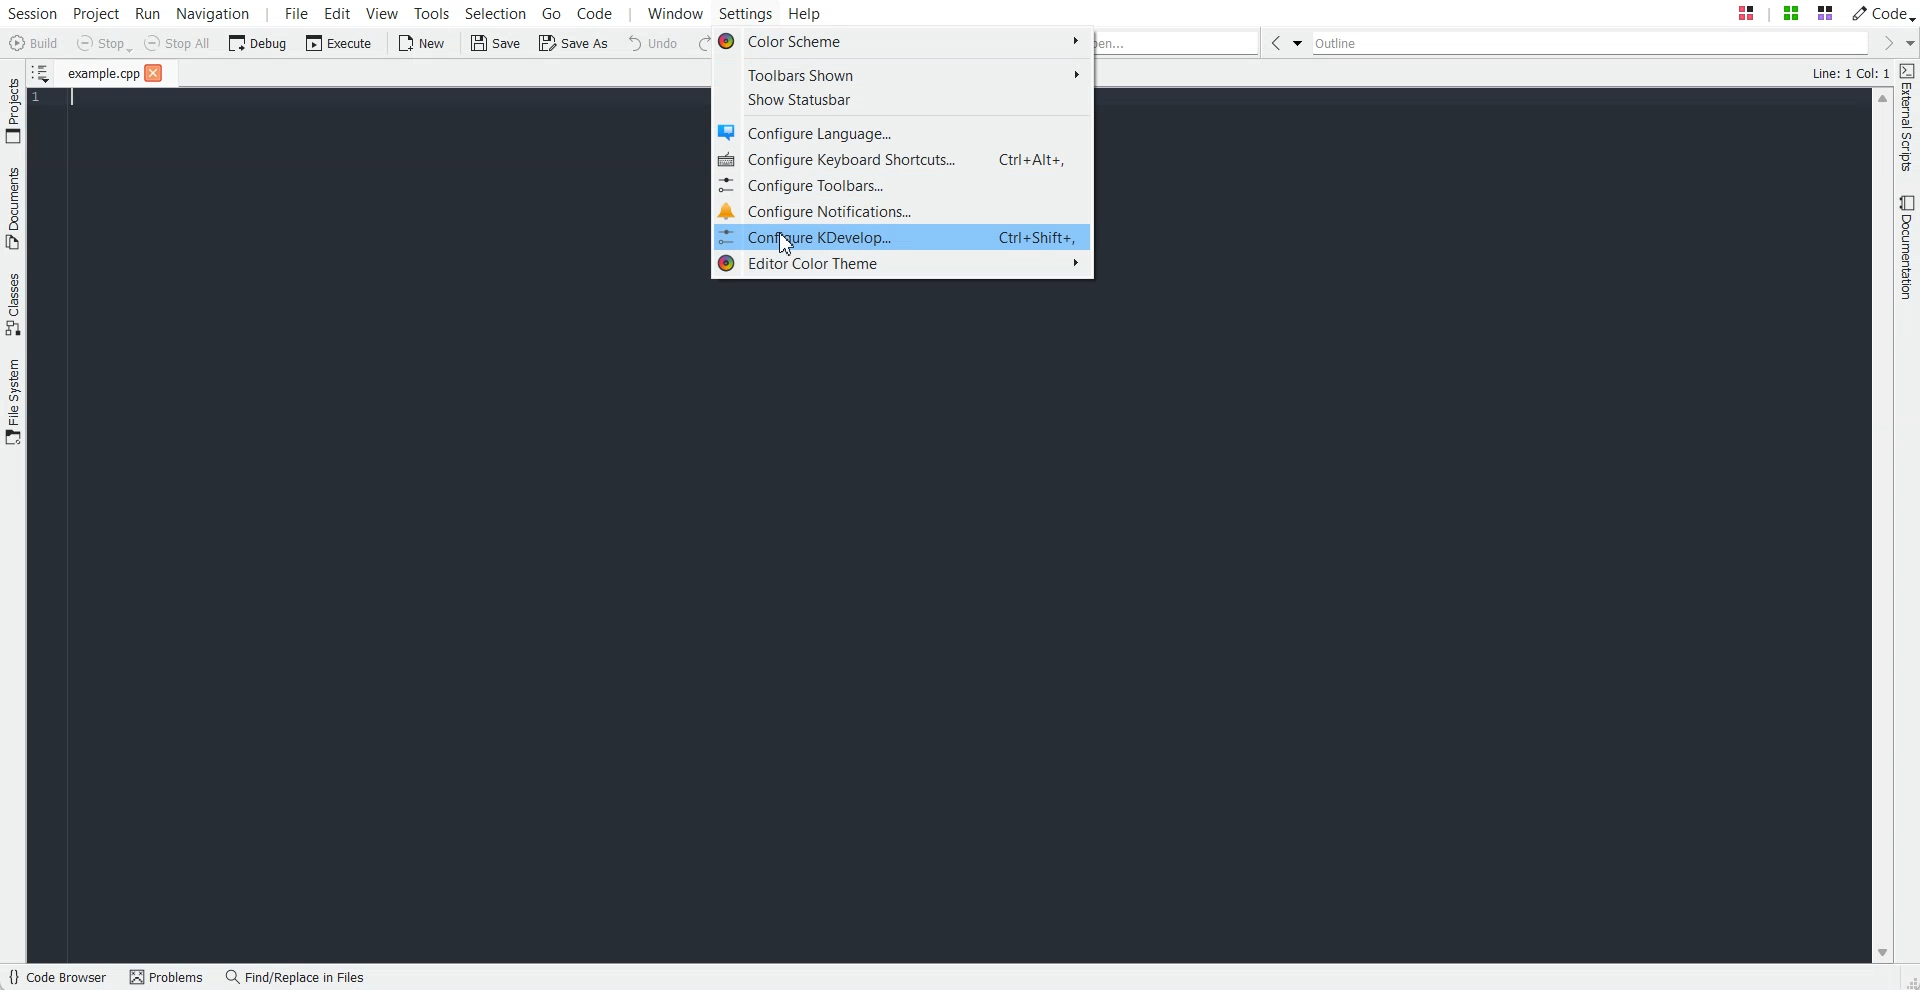 This screenshot has height=990, width=1920. Describe the element at coordinates (1908, 247) in the screenshot. I see `Documentation` at that location.